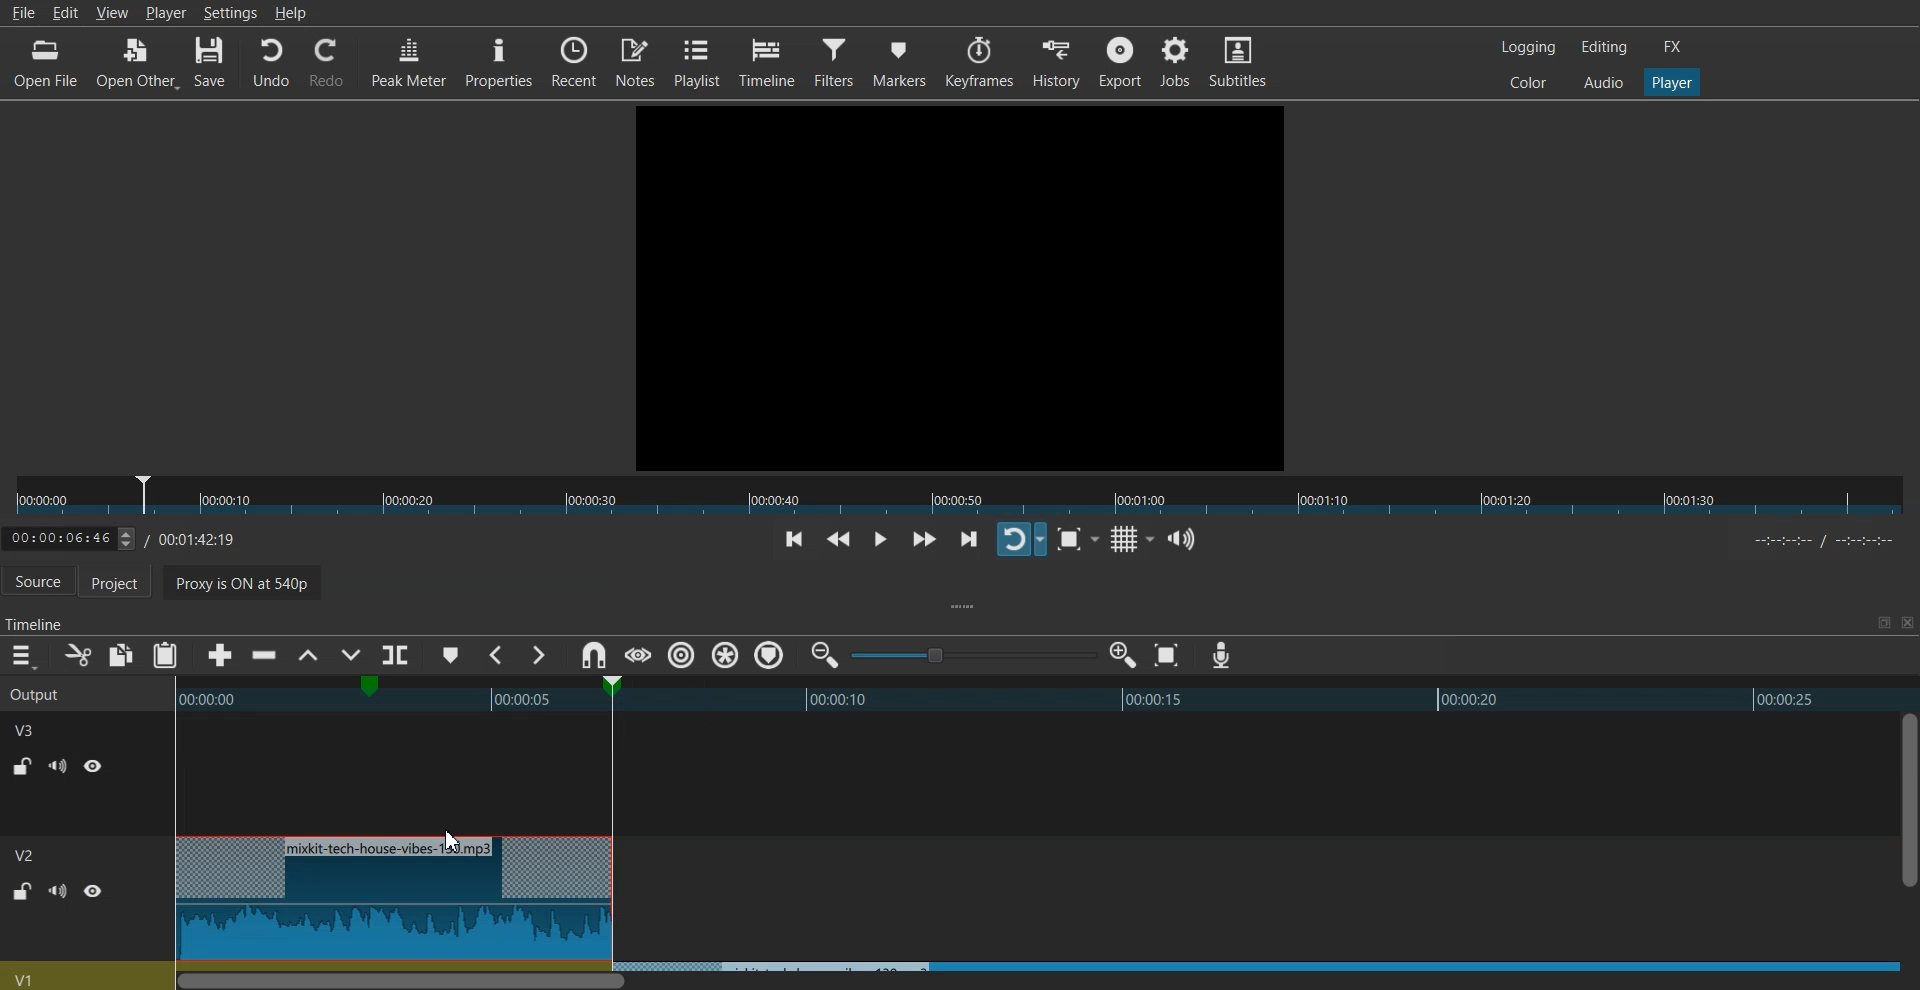 The width and height of the screenshot is (1920, 990). What do you see at coordinates (70, 13) in the screenshot?
I see `Edit` at bounding box center [70, 13].